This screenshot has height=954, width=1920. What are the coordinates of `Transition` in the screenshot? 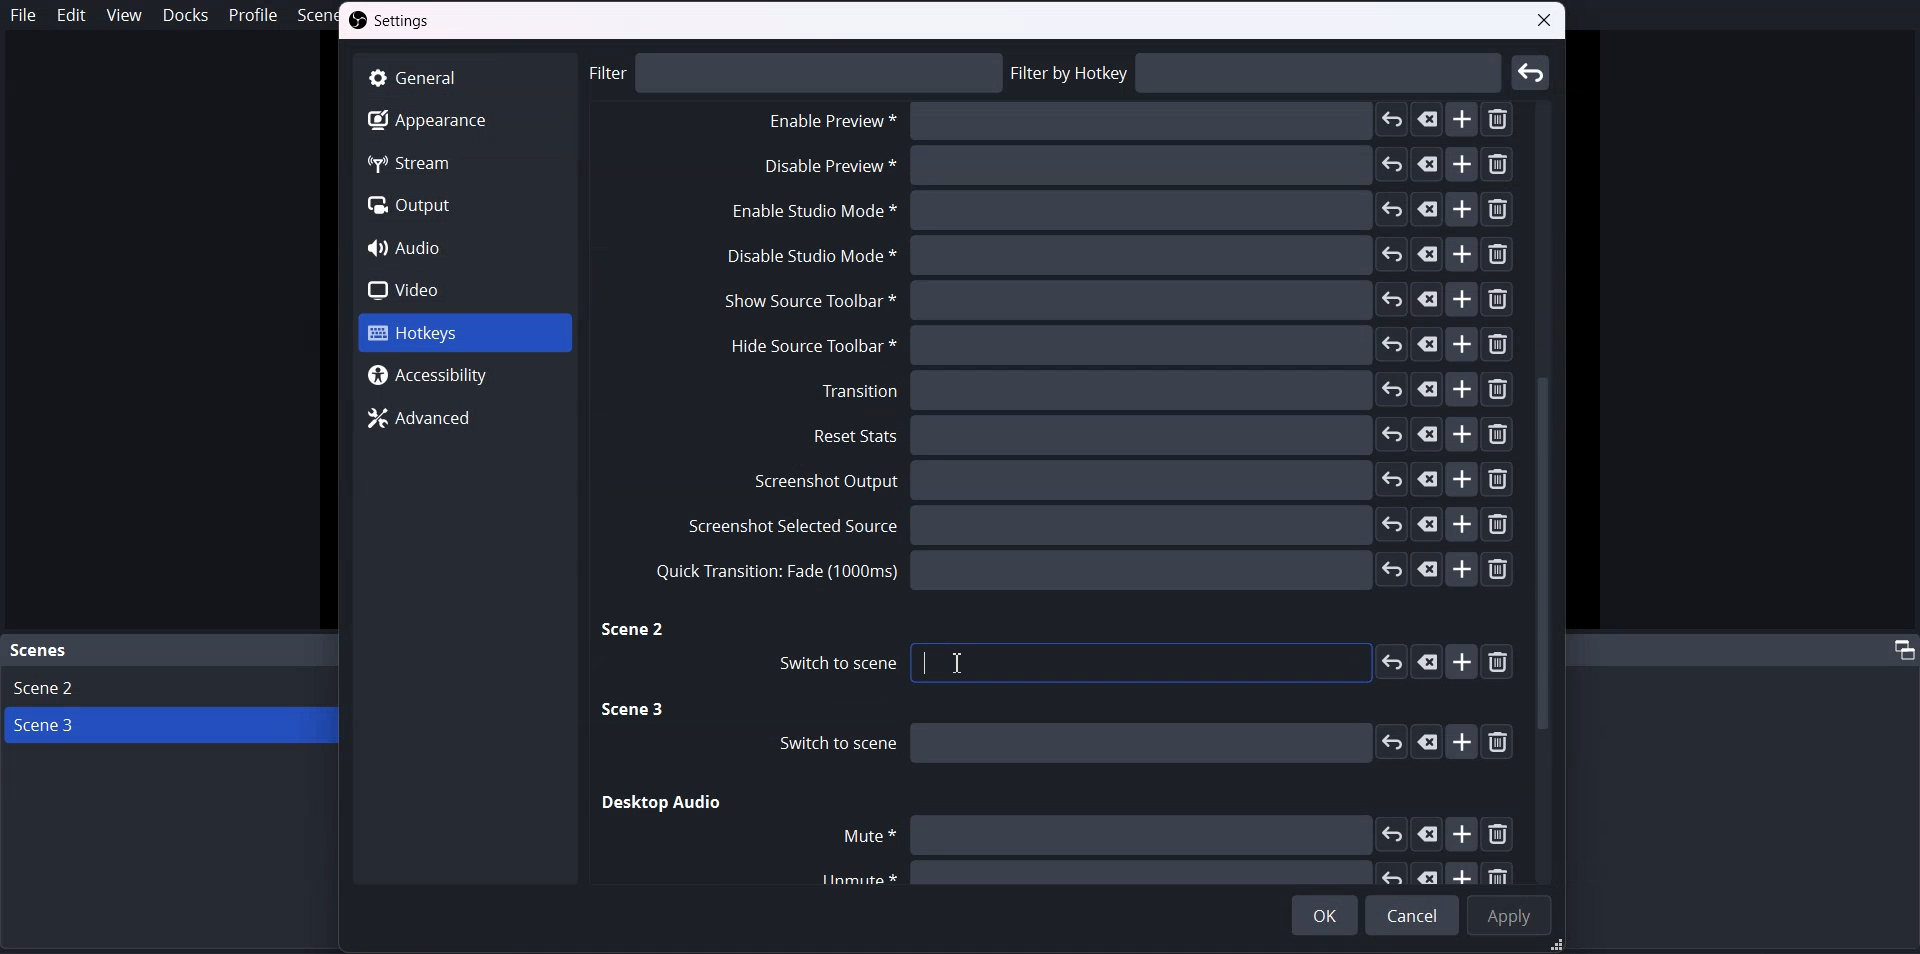 It's located at (1165, 390).